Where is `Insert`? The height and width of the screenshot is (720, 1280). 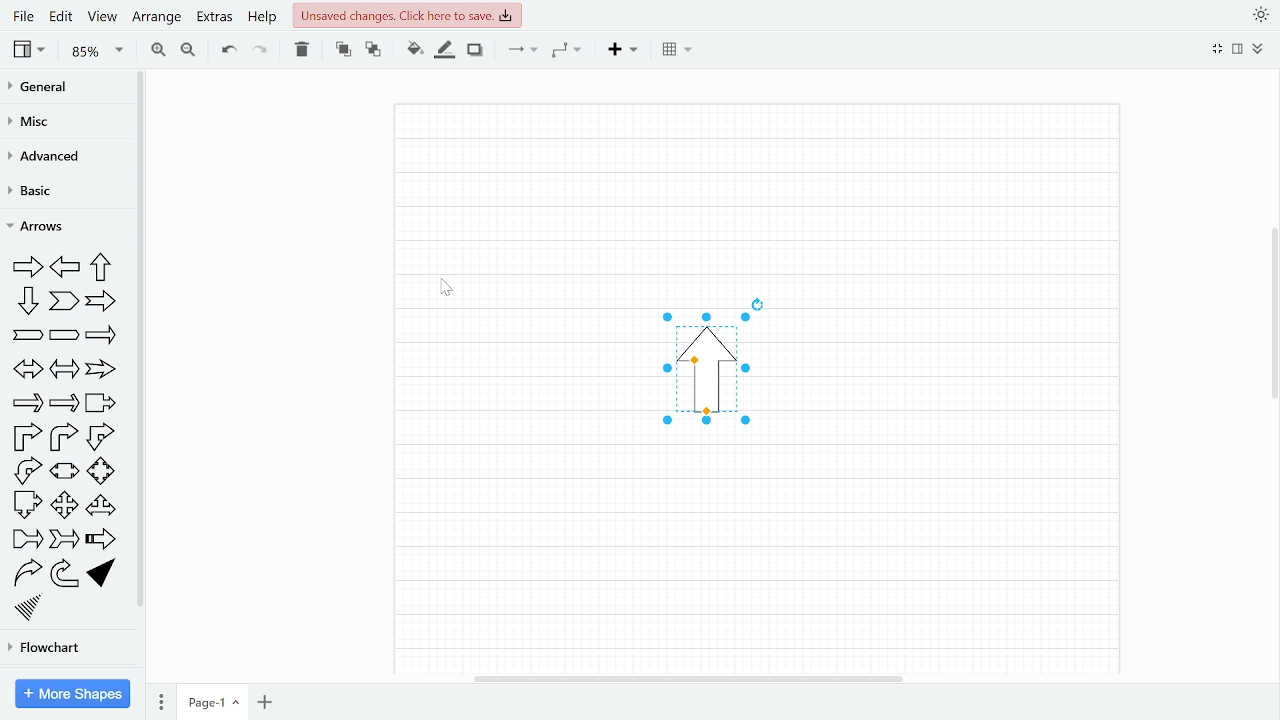 Insert is located at coordinates (625, 50).